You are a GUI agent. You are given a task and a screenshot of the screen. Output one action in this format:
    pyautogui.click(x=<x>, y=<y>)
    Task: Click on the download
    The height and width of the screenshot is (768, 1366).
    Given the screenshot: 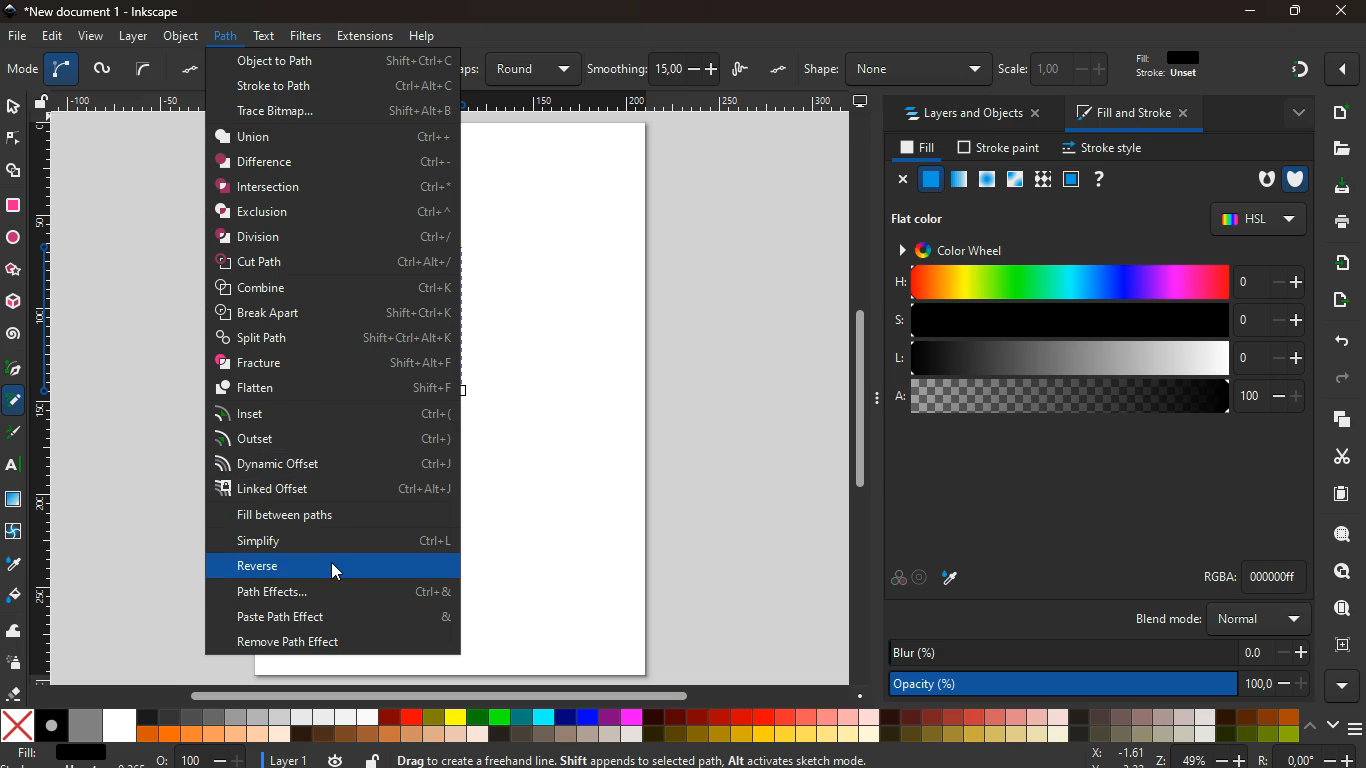 What is the action you would take?
    pyautogui.click(x=1336, y=188)
    